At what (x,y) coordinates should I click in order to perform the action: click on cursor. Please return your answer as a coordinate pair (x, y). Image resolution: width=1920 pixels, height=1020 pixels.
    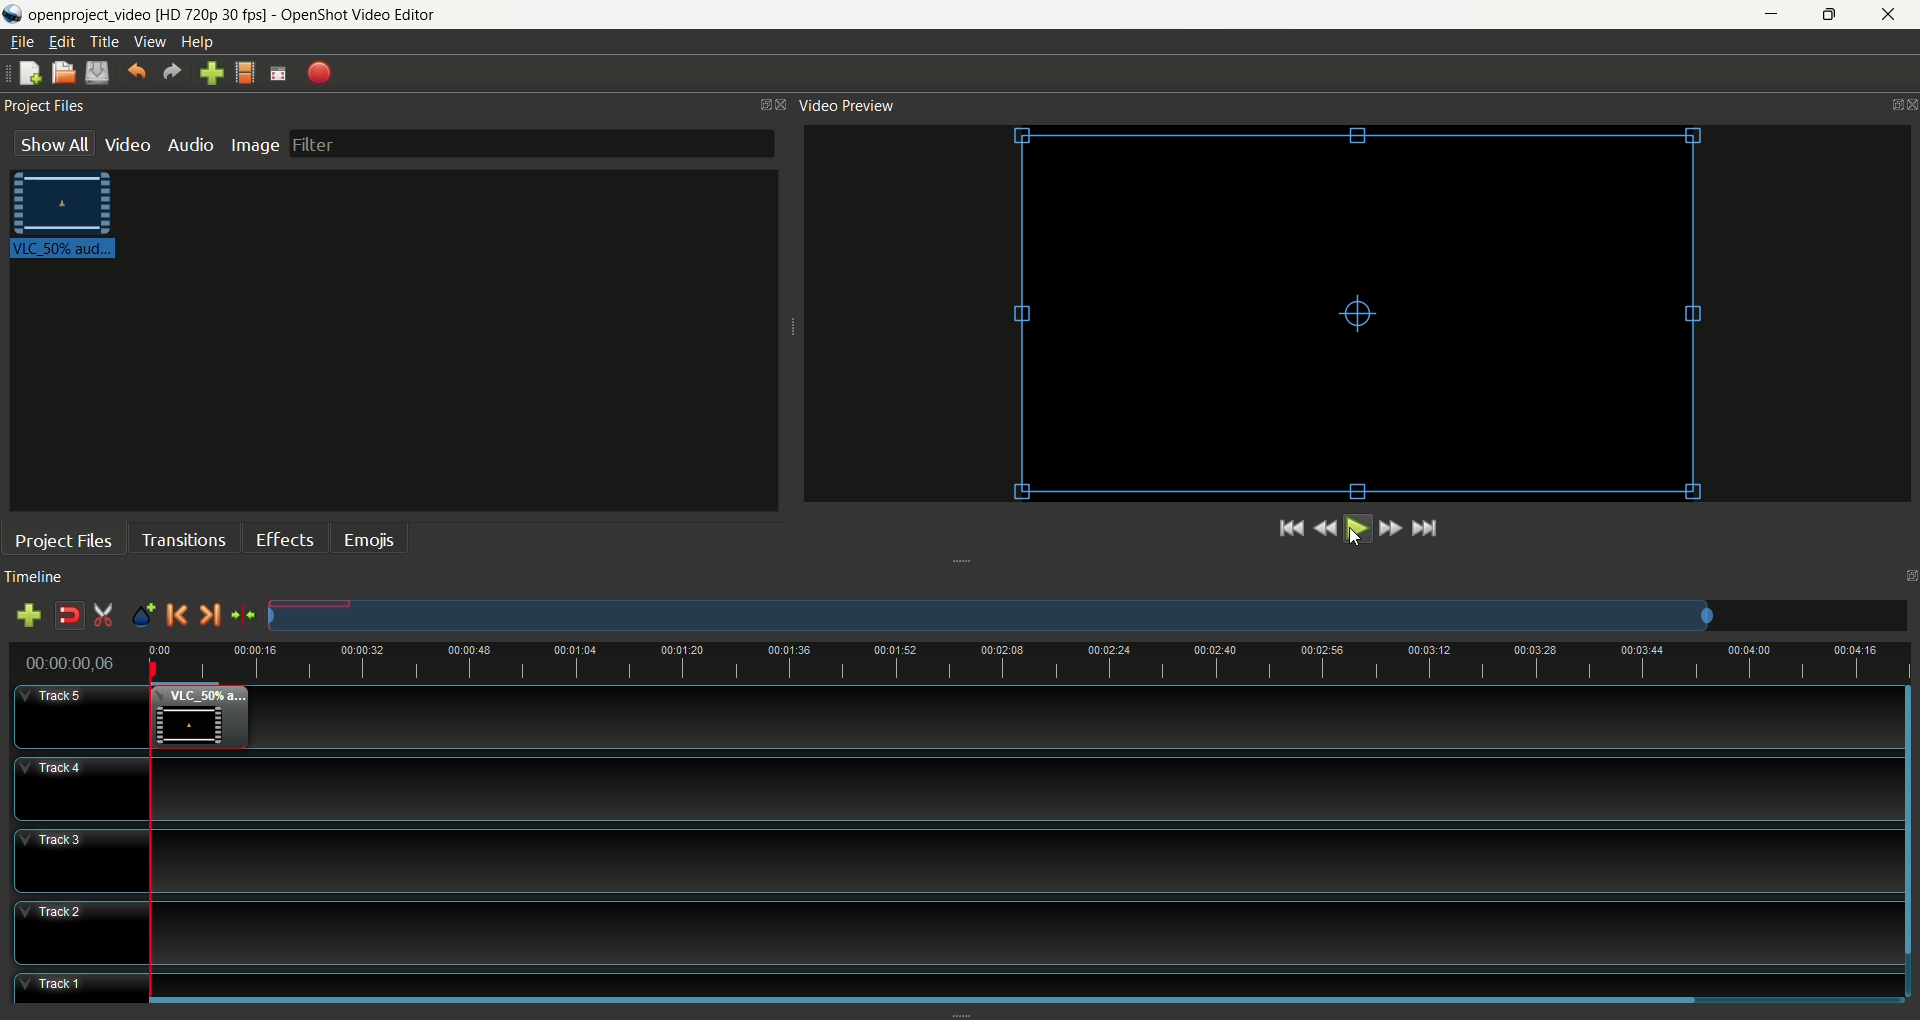
    Looking at the image, I should click on (151, 671).